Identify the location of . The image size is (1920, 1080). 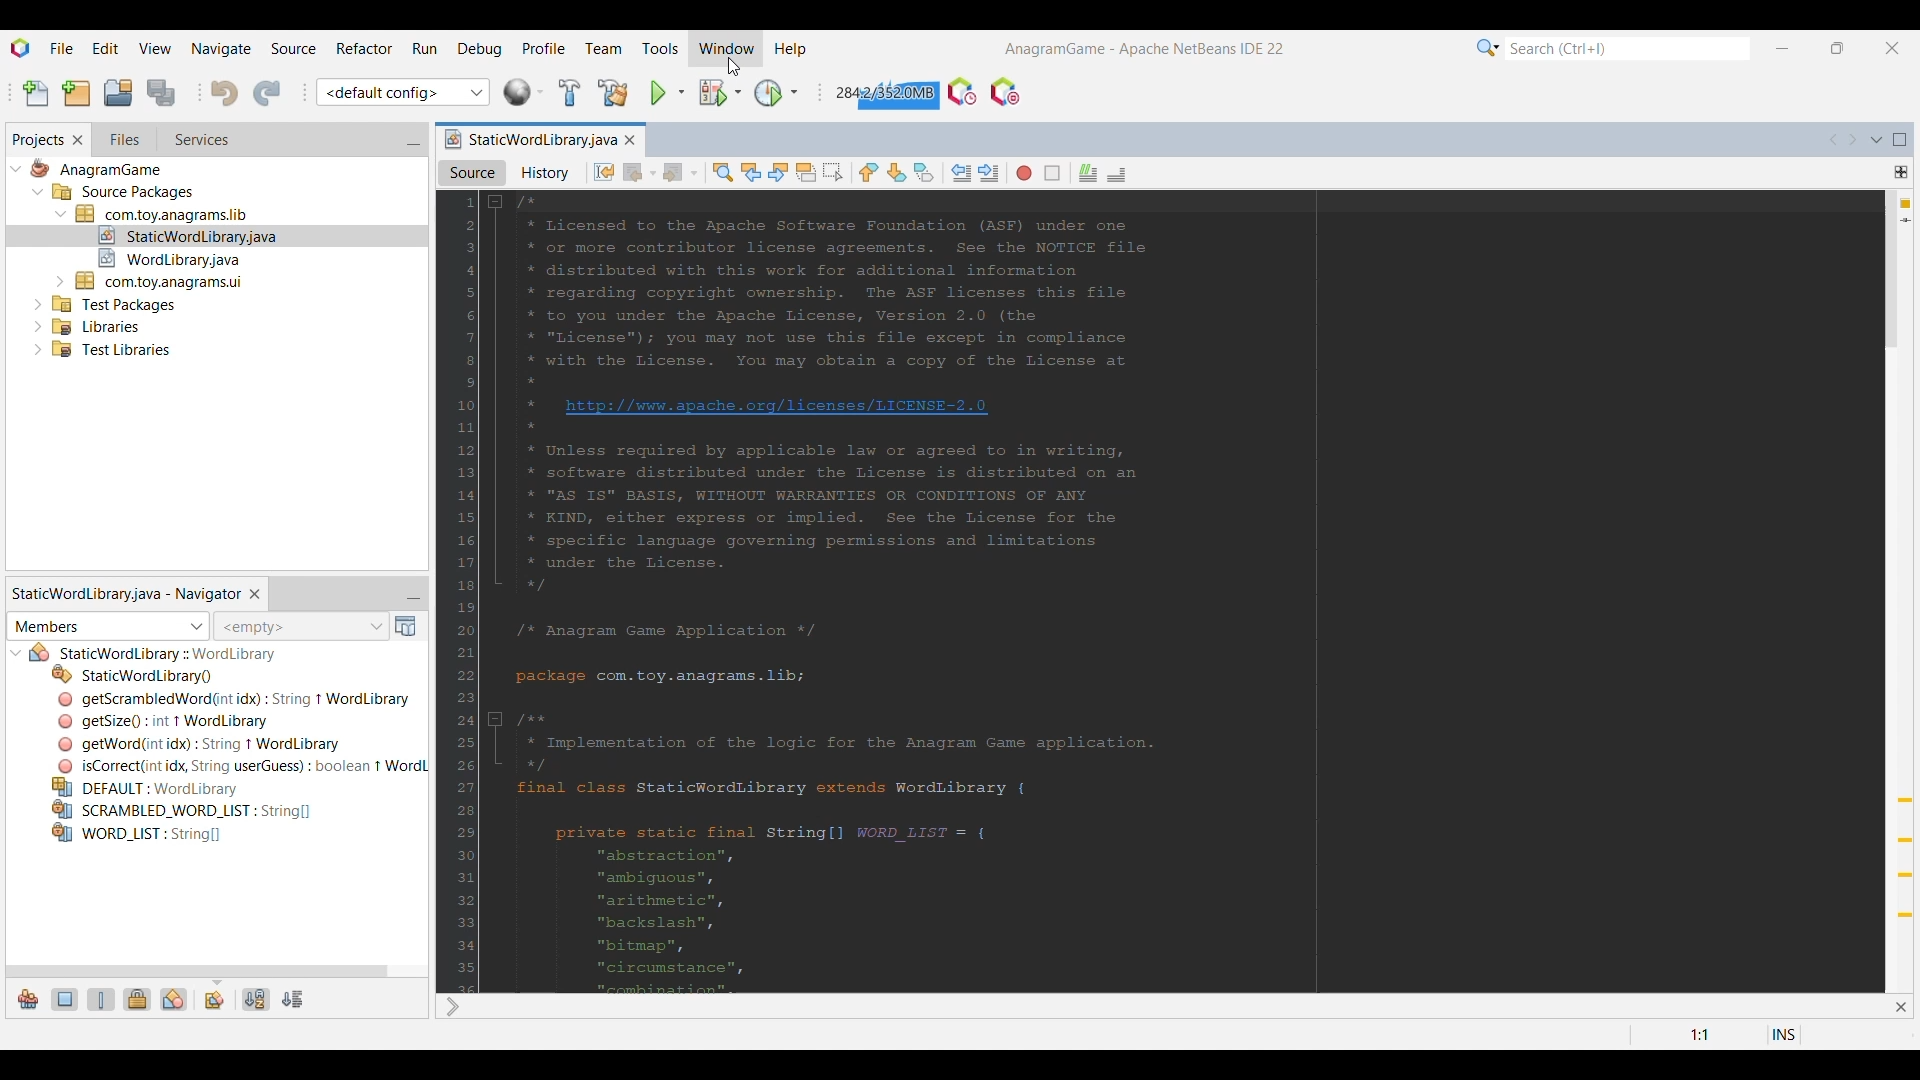
(178, 256).